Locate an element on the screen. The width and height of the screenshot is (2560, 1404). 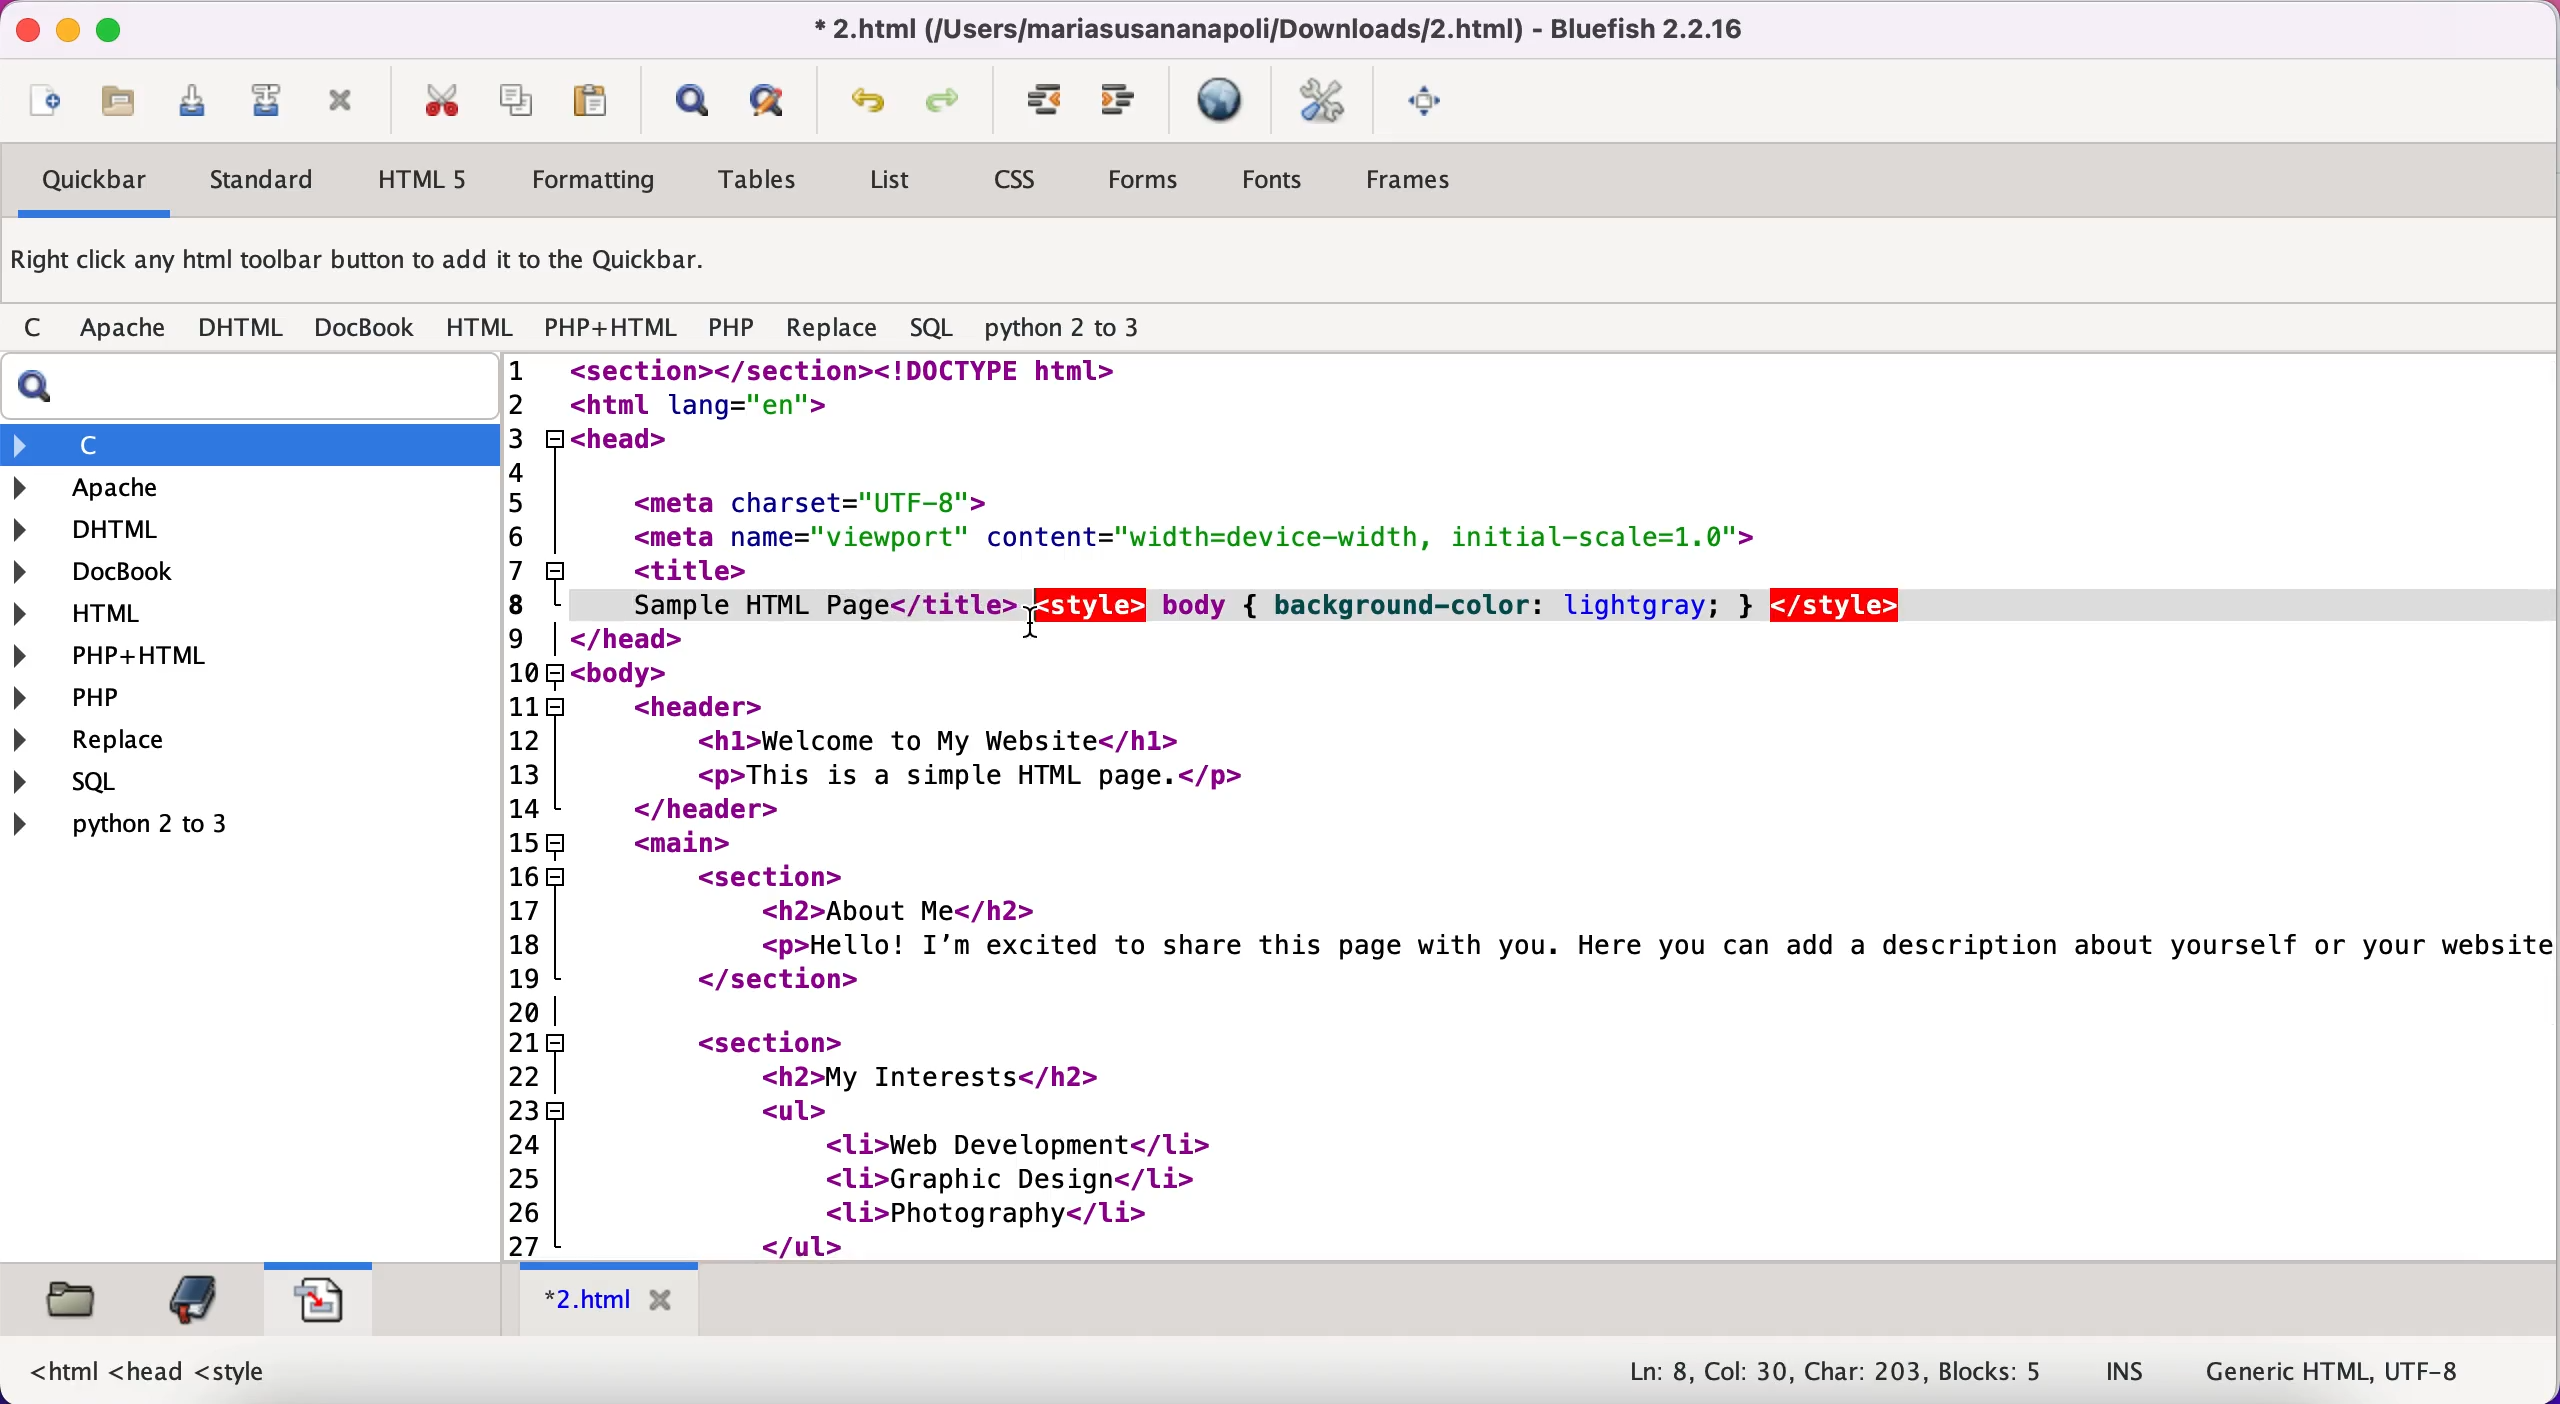
maximize is located at coordinates (109, 28).